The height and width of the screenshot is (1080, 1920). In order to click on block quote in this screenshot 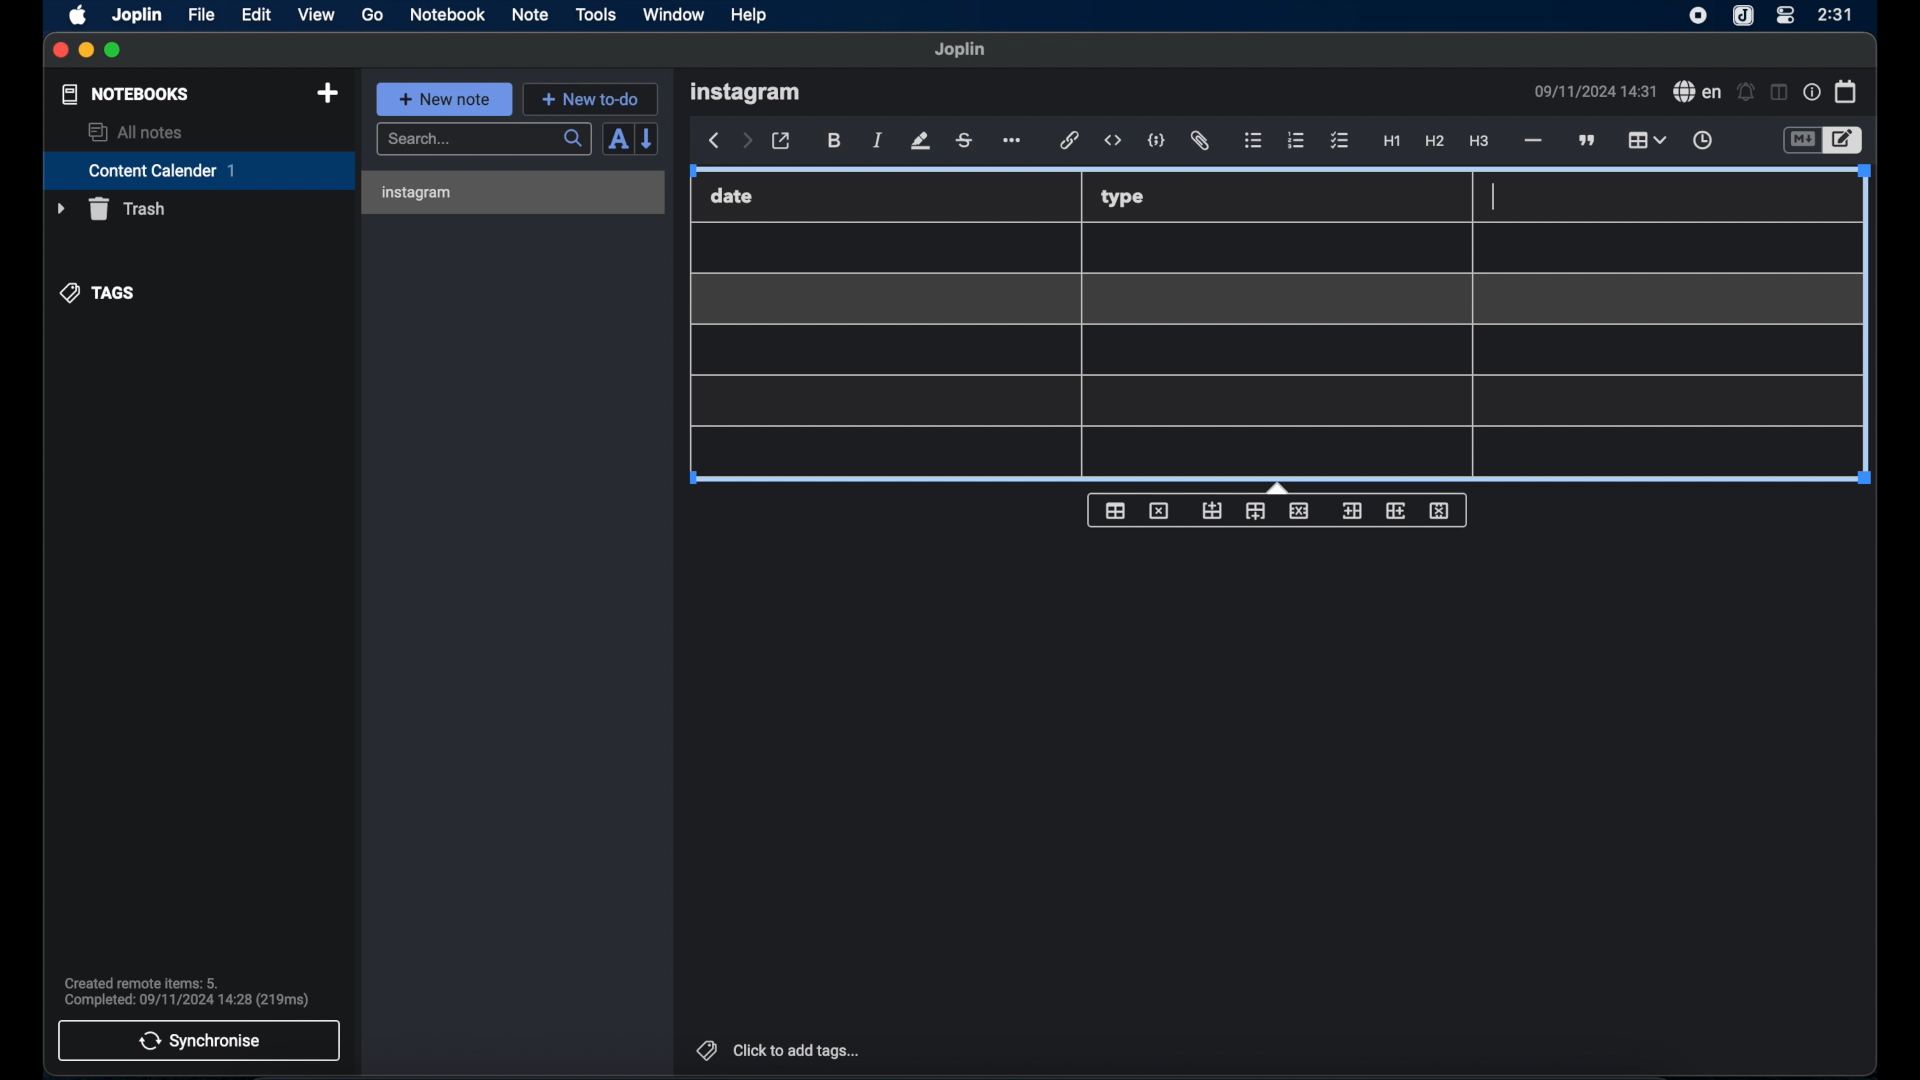, I will do `click(1586, 140)`.